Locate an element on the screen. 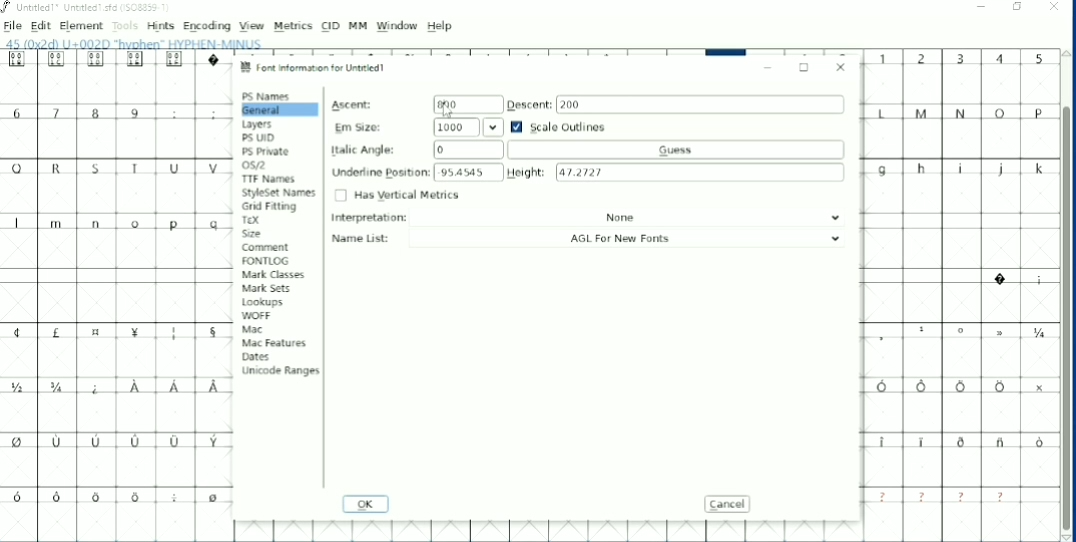  General is located at coordinates (278, 110).